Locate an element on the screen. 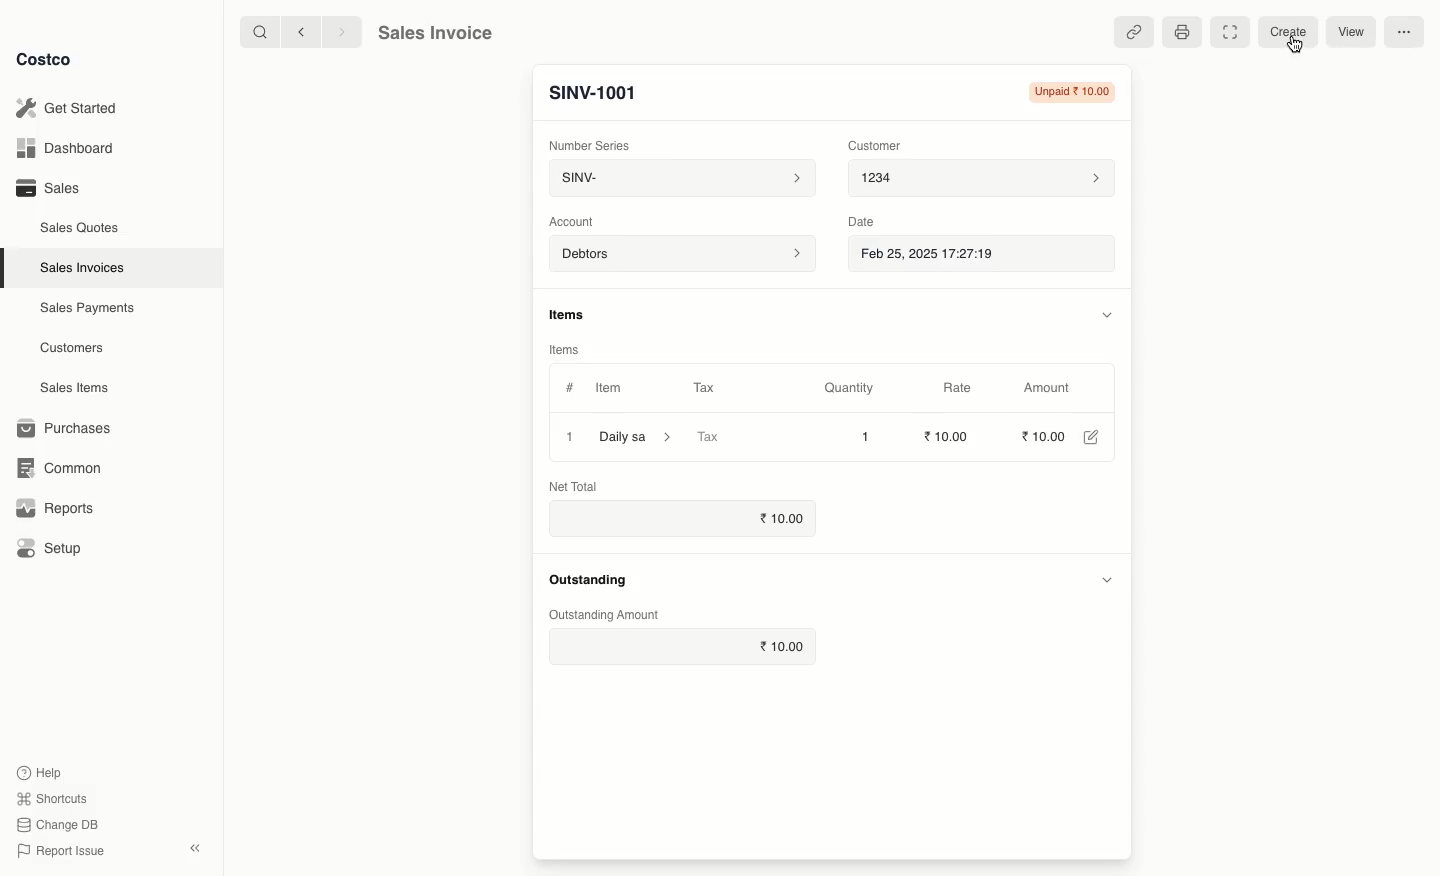 The image size is (1440, 876). Collapse is located at coordinates (194, 848).